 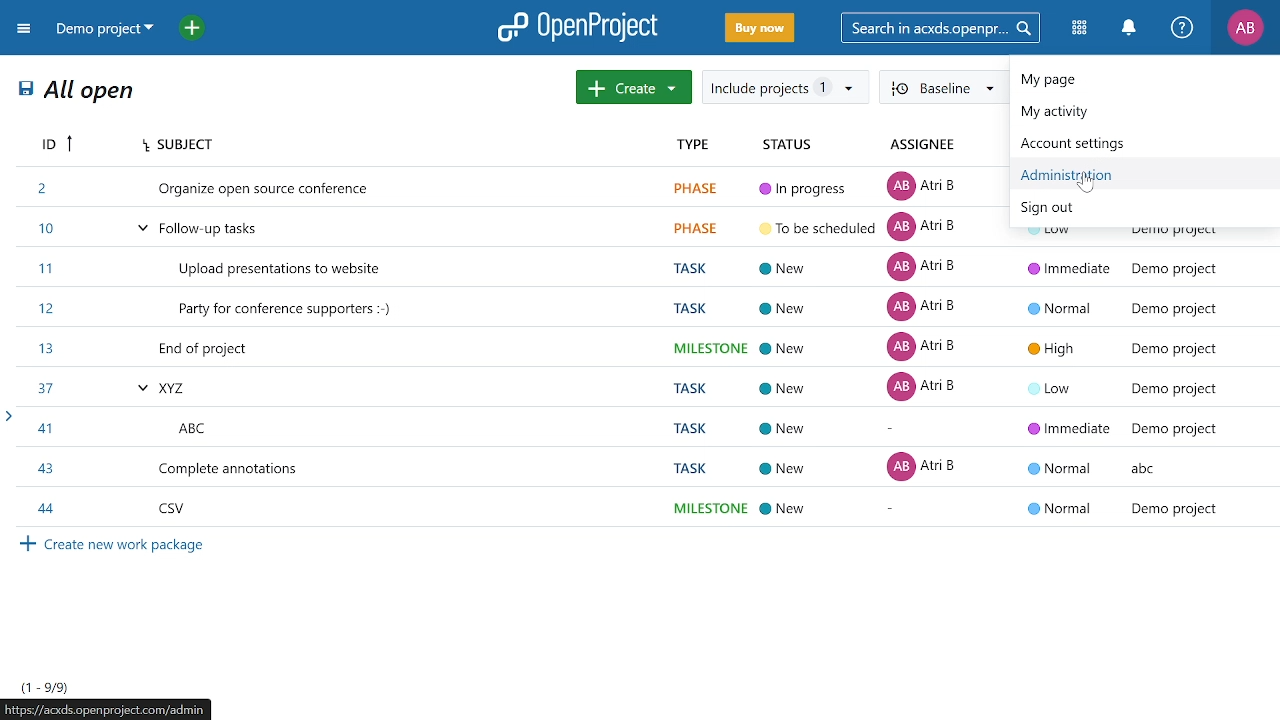 I want to click on subject, so click(x=402, y=145).